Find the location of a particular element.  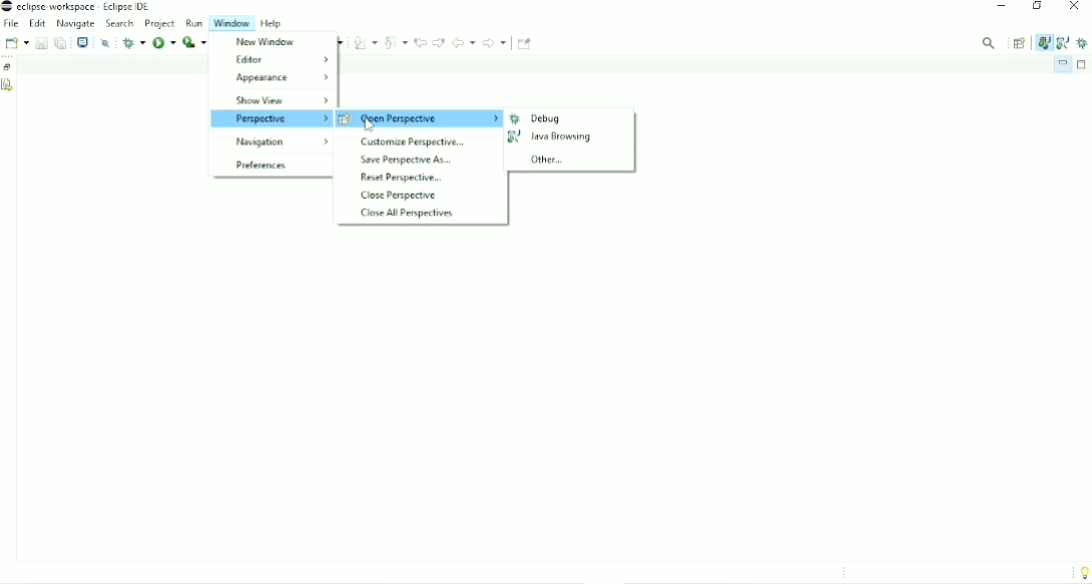

Navigate is located at coordinates (76, 23).